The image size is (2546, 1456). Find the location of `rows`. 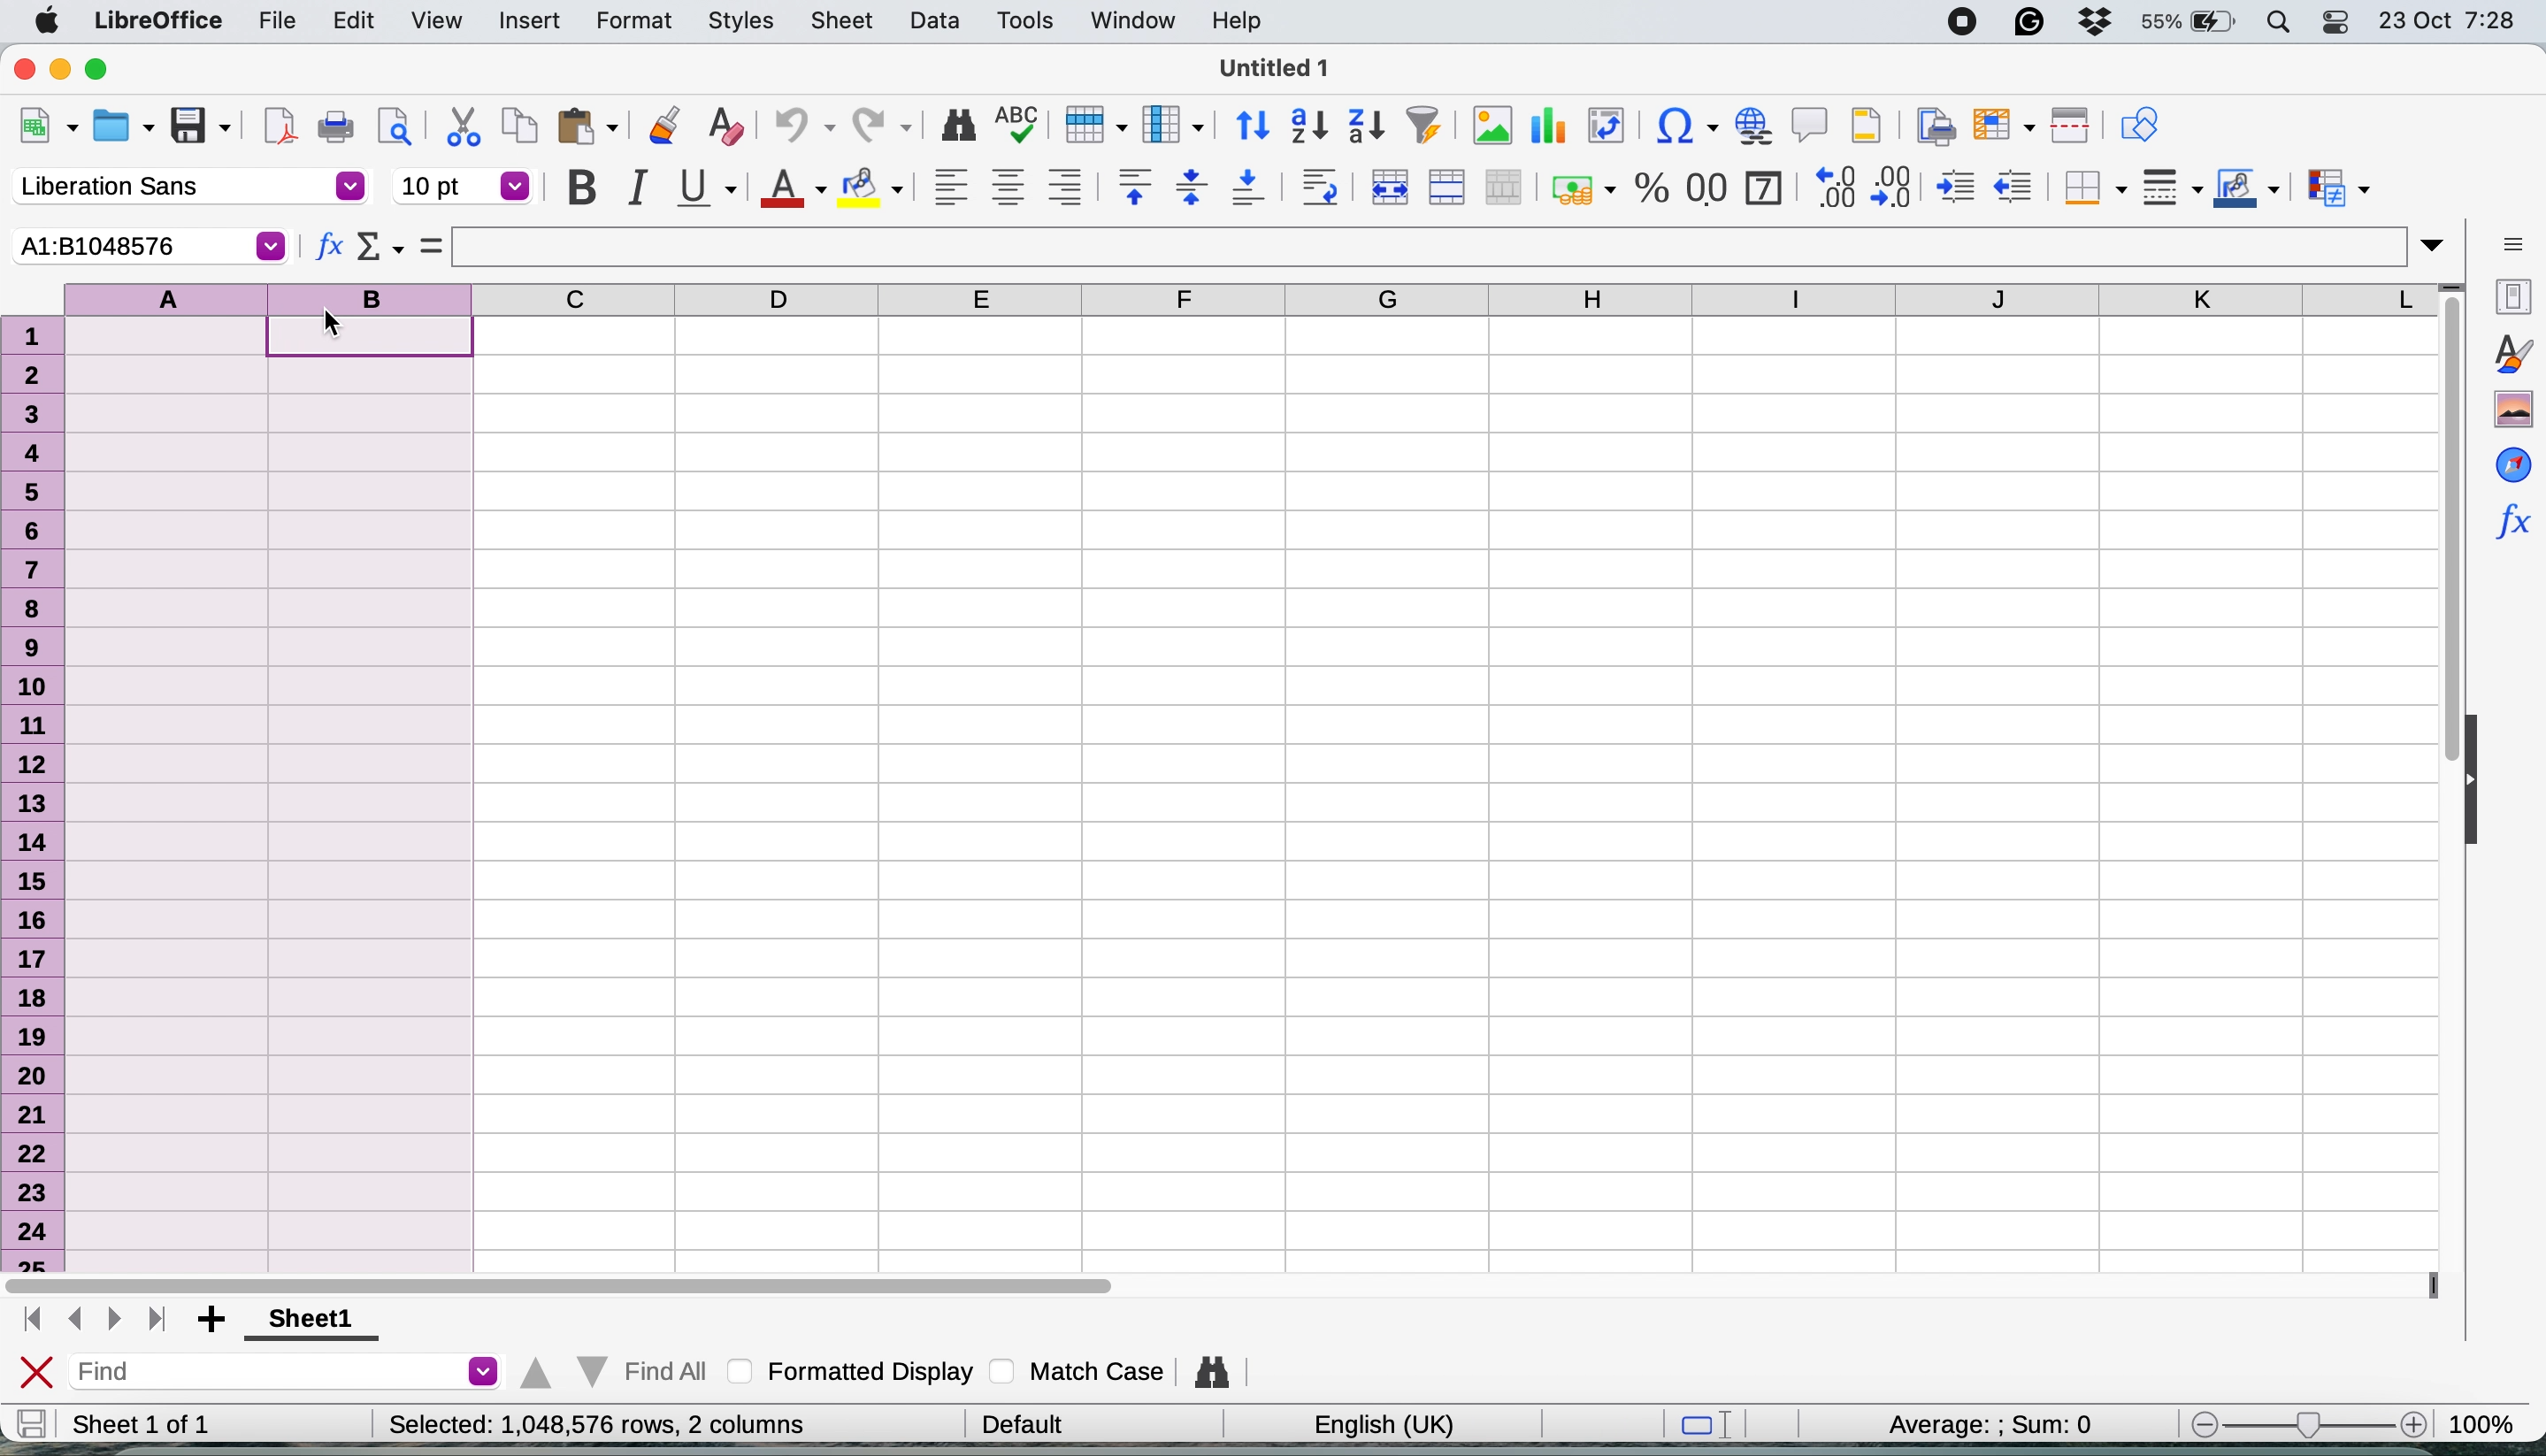

rows is located at coordinates (34, 786).